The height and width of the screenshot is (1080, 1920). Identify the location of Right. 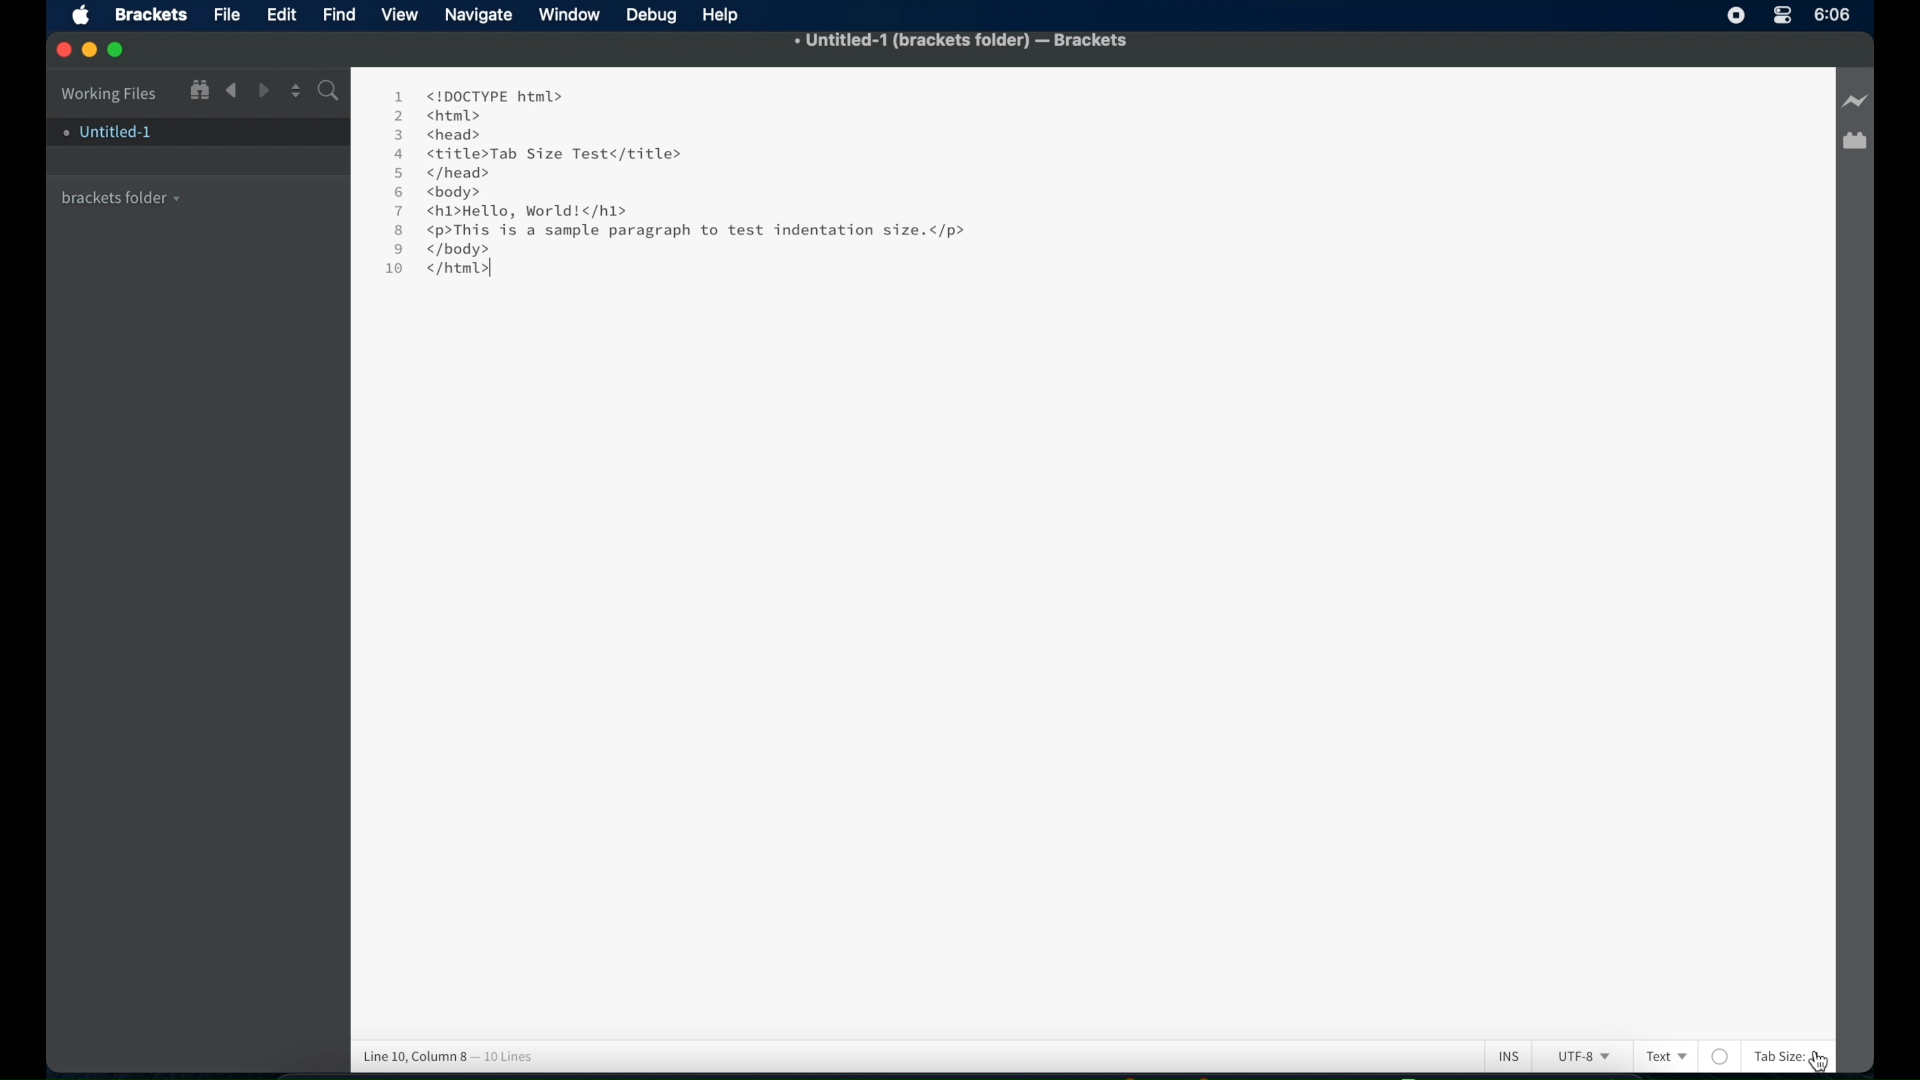
(265, 90).